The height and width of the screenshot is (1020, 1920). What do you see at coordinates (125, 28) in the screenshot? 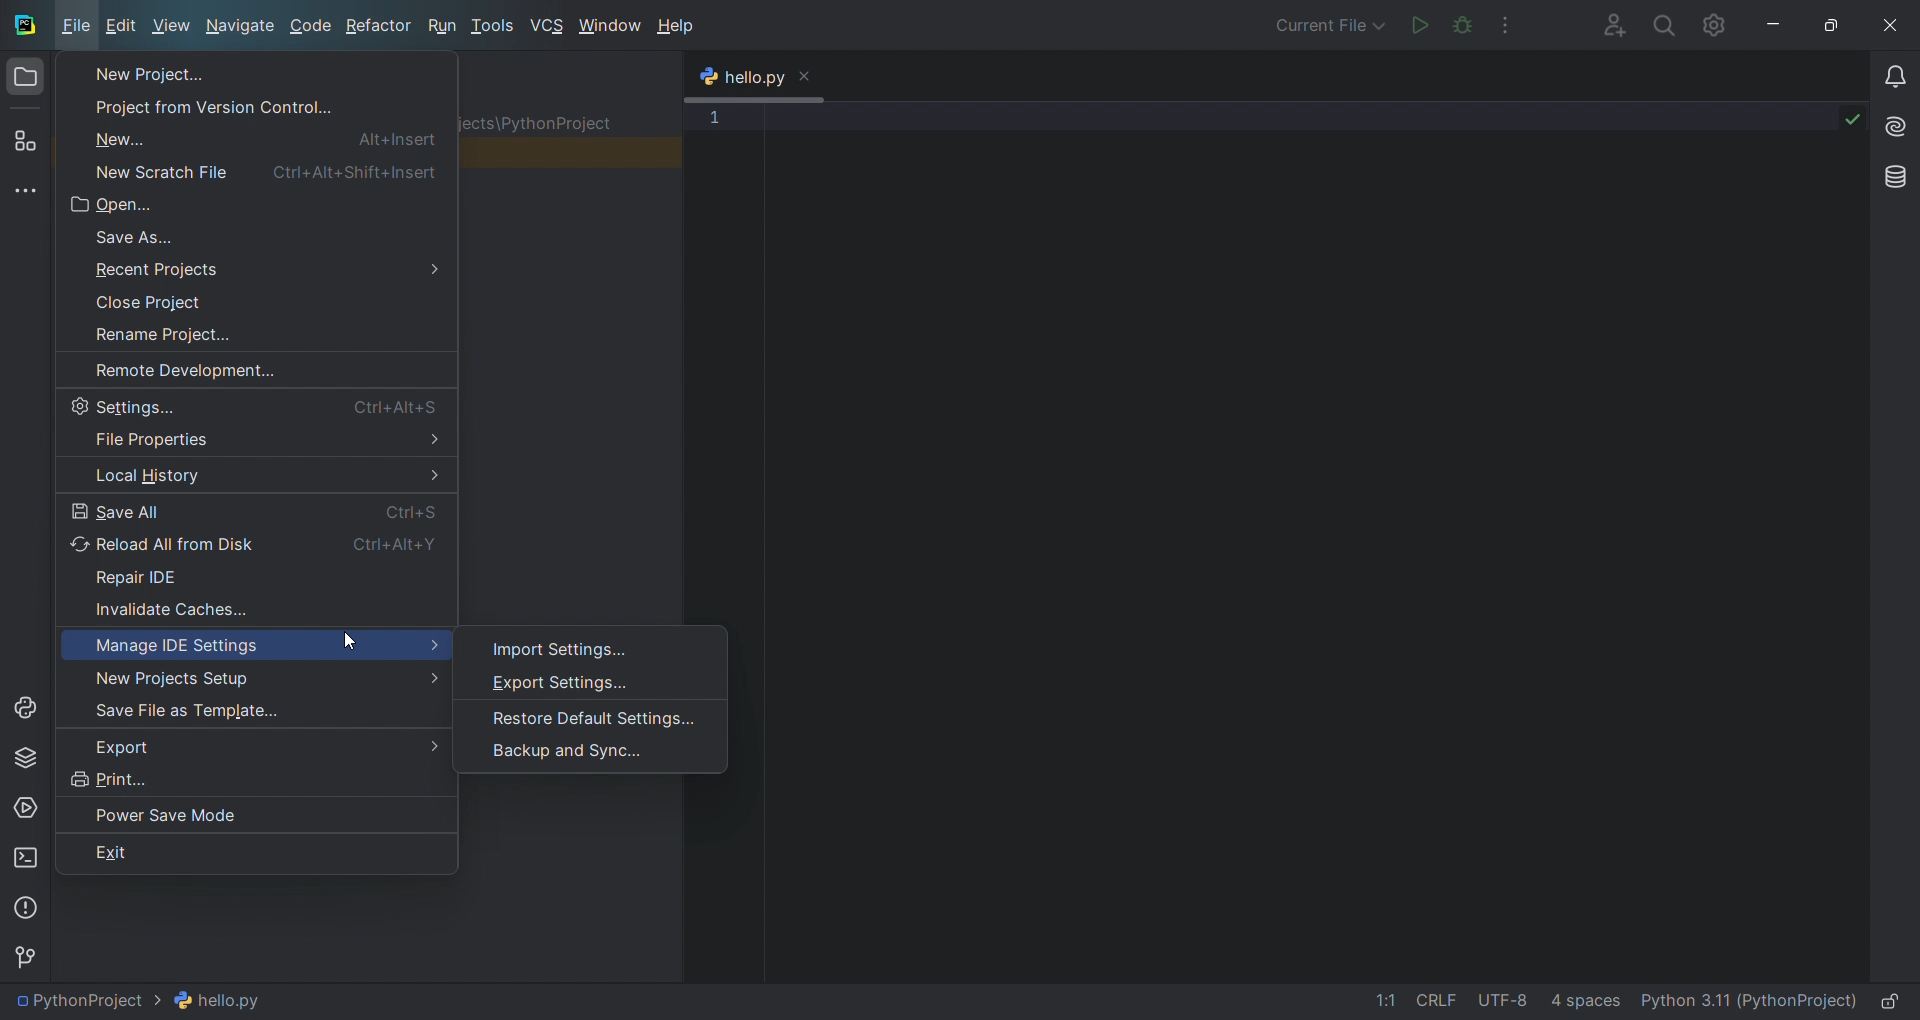
I see `edit` at bounding box center [125, 28].